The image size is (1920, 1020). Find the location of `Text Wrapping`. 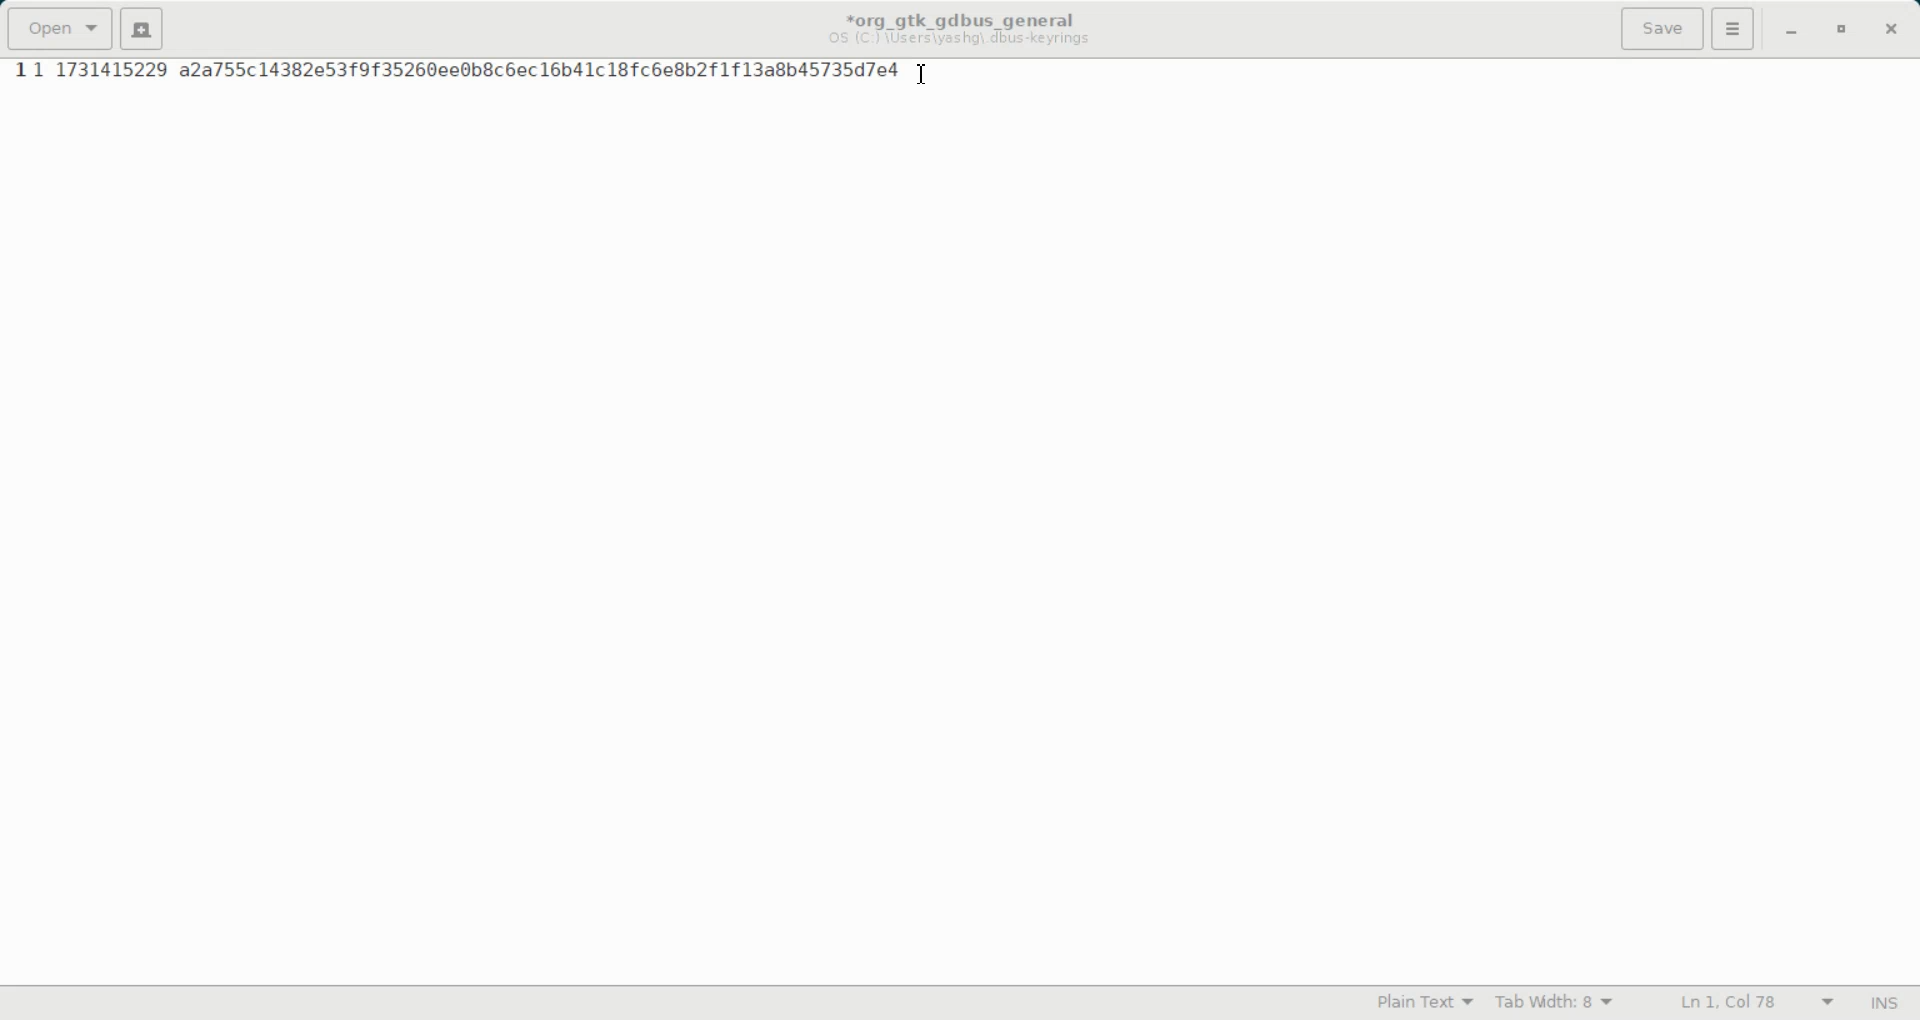

Text Wrapping is located at coordinates (1737, 1003).